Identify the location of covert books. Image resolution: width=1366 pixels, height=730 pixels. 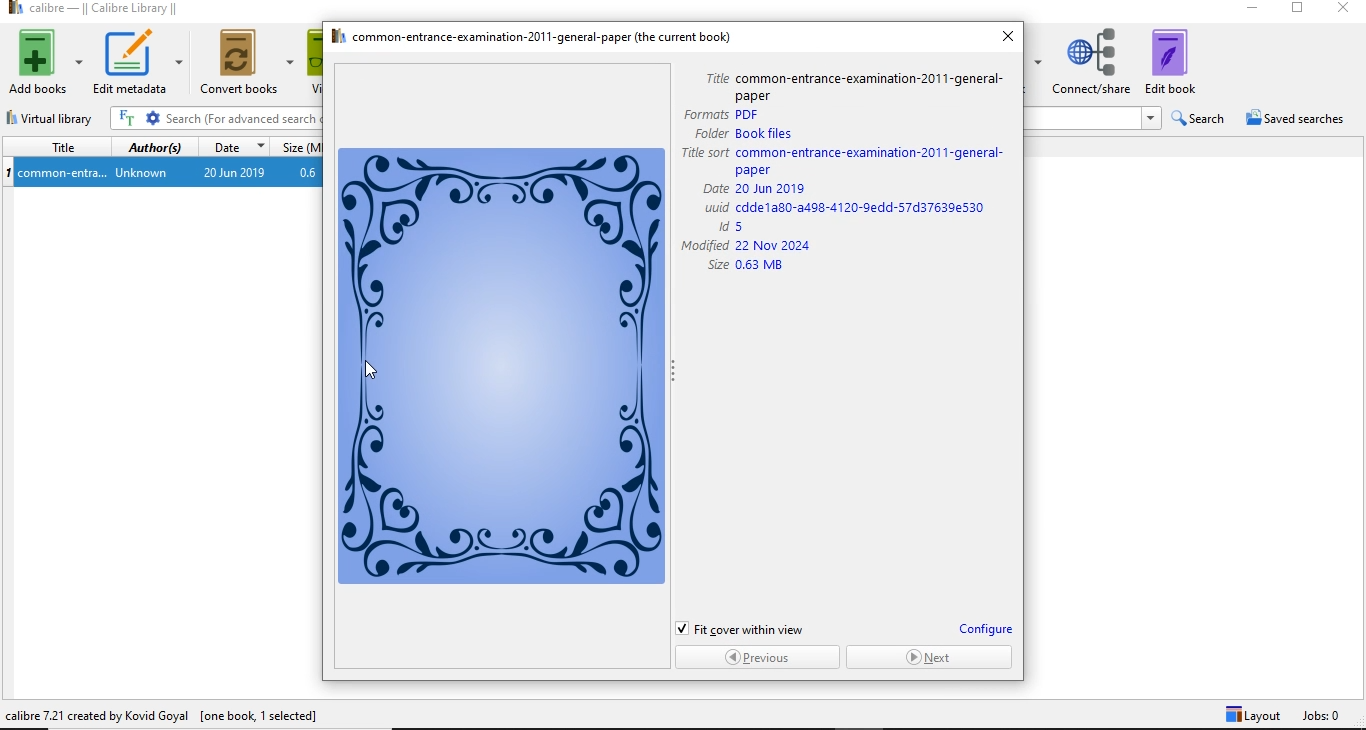
(248, 61).